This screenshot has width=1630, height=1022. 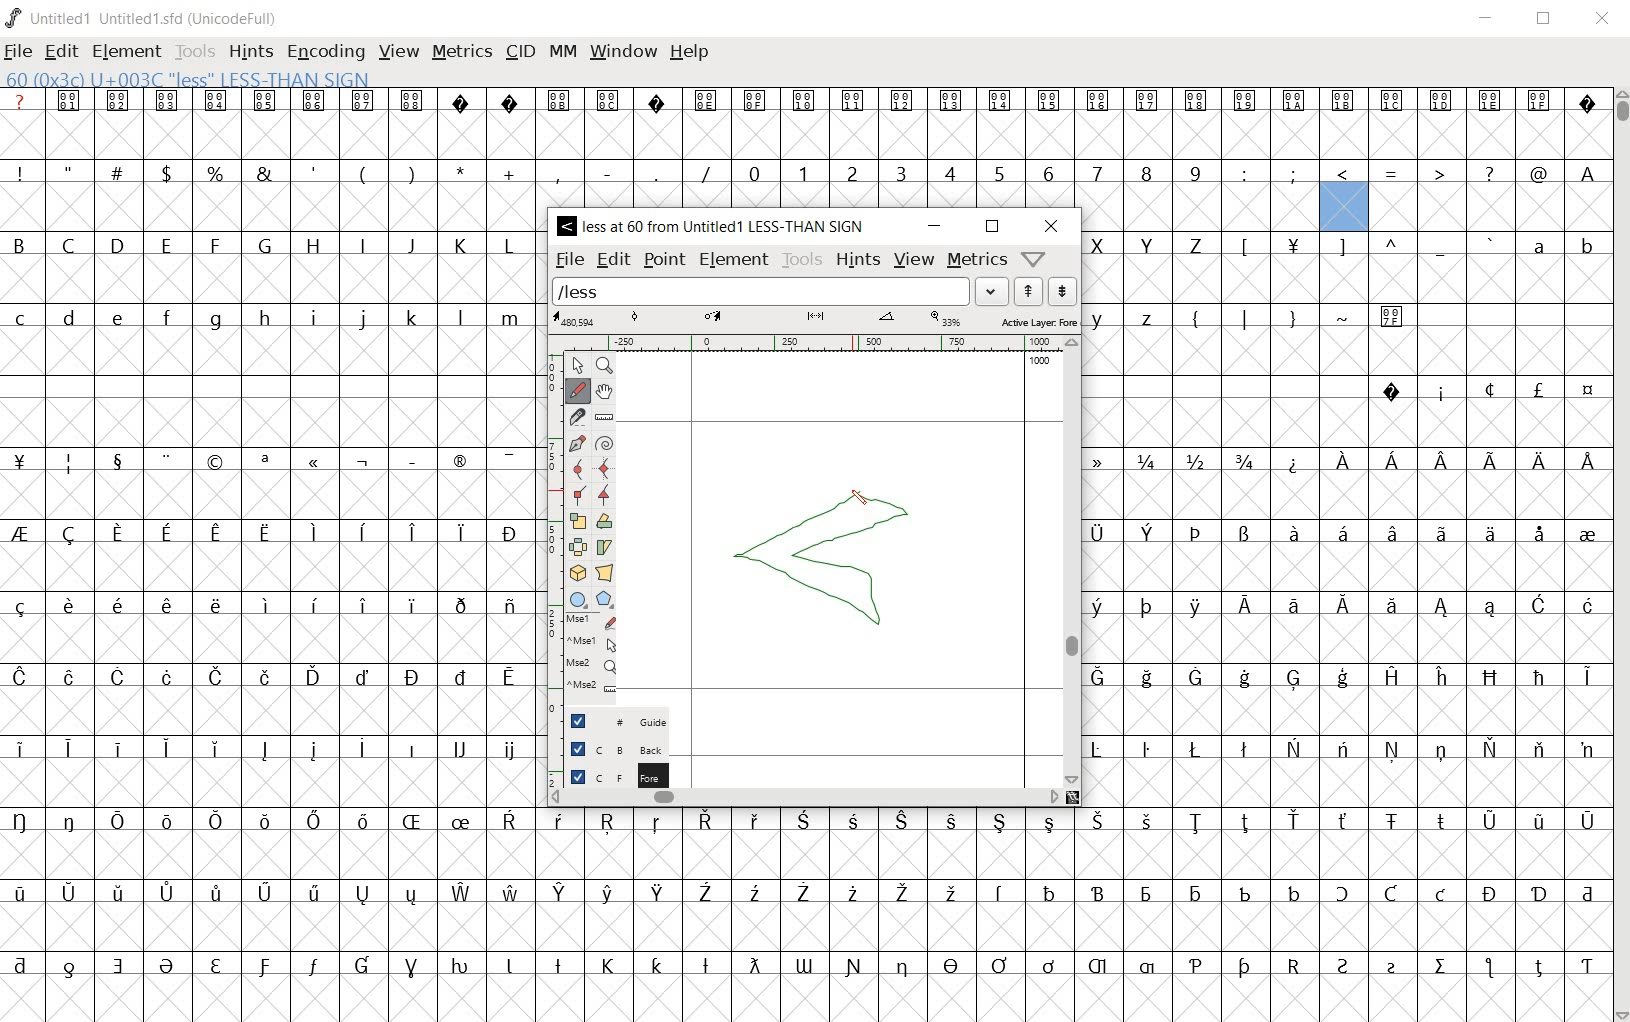 I want to click on empty cells, so click(x=270, y=785).